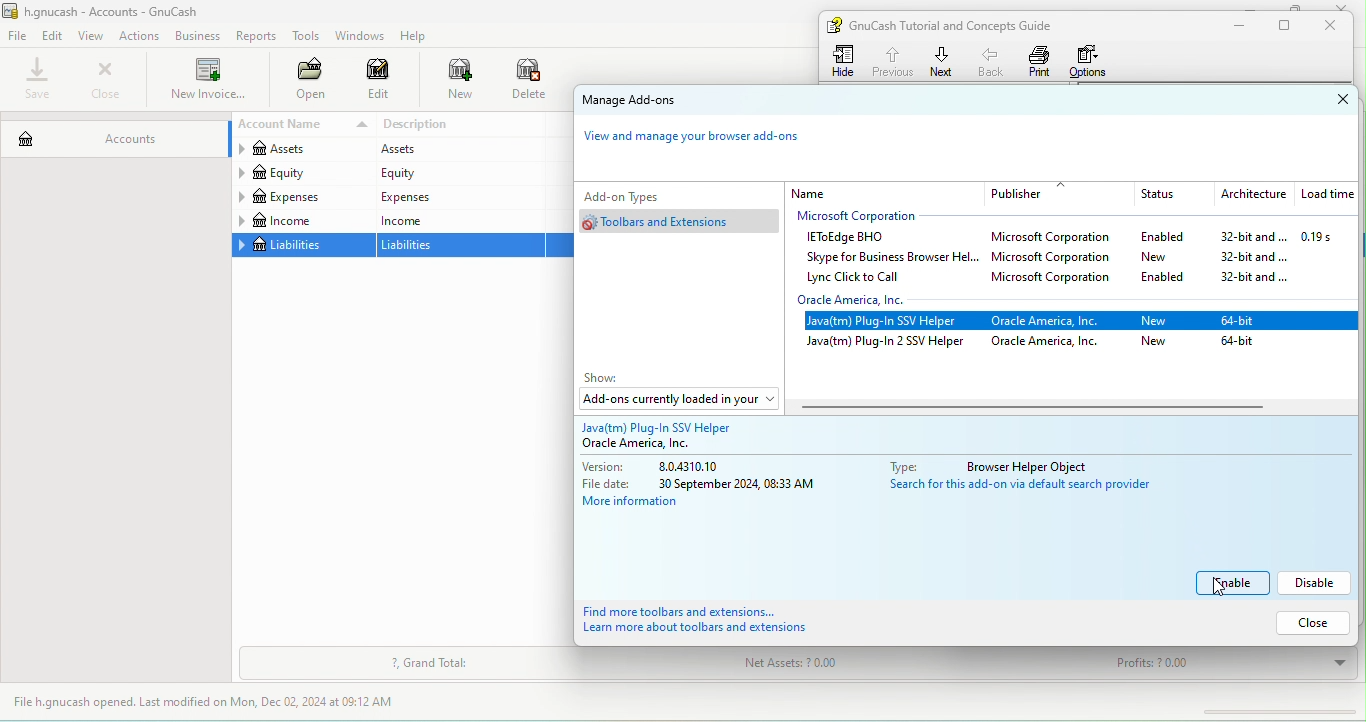 This screenshot has height=722, width=1366. I want to click on new, so click(450, 81).